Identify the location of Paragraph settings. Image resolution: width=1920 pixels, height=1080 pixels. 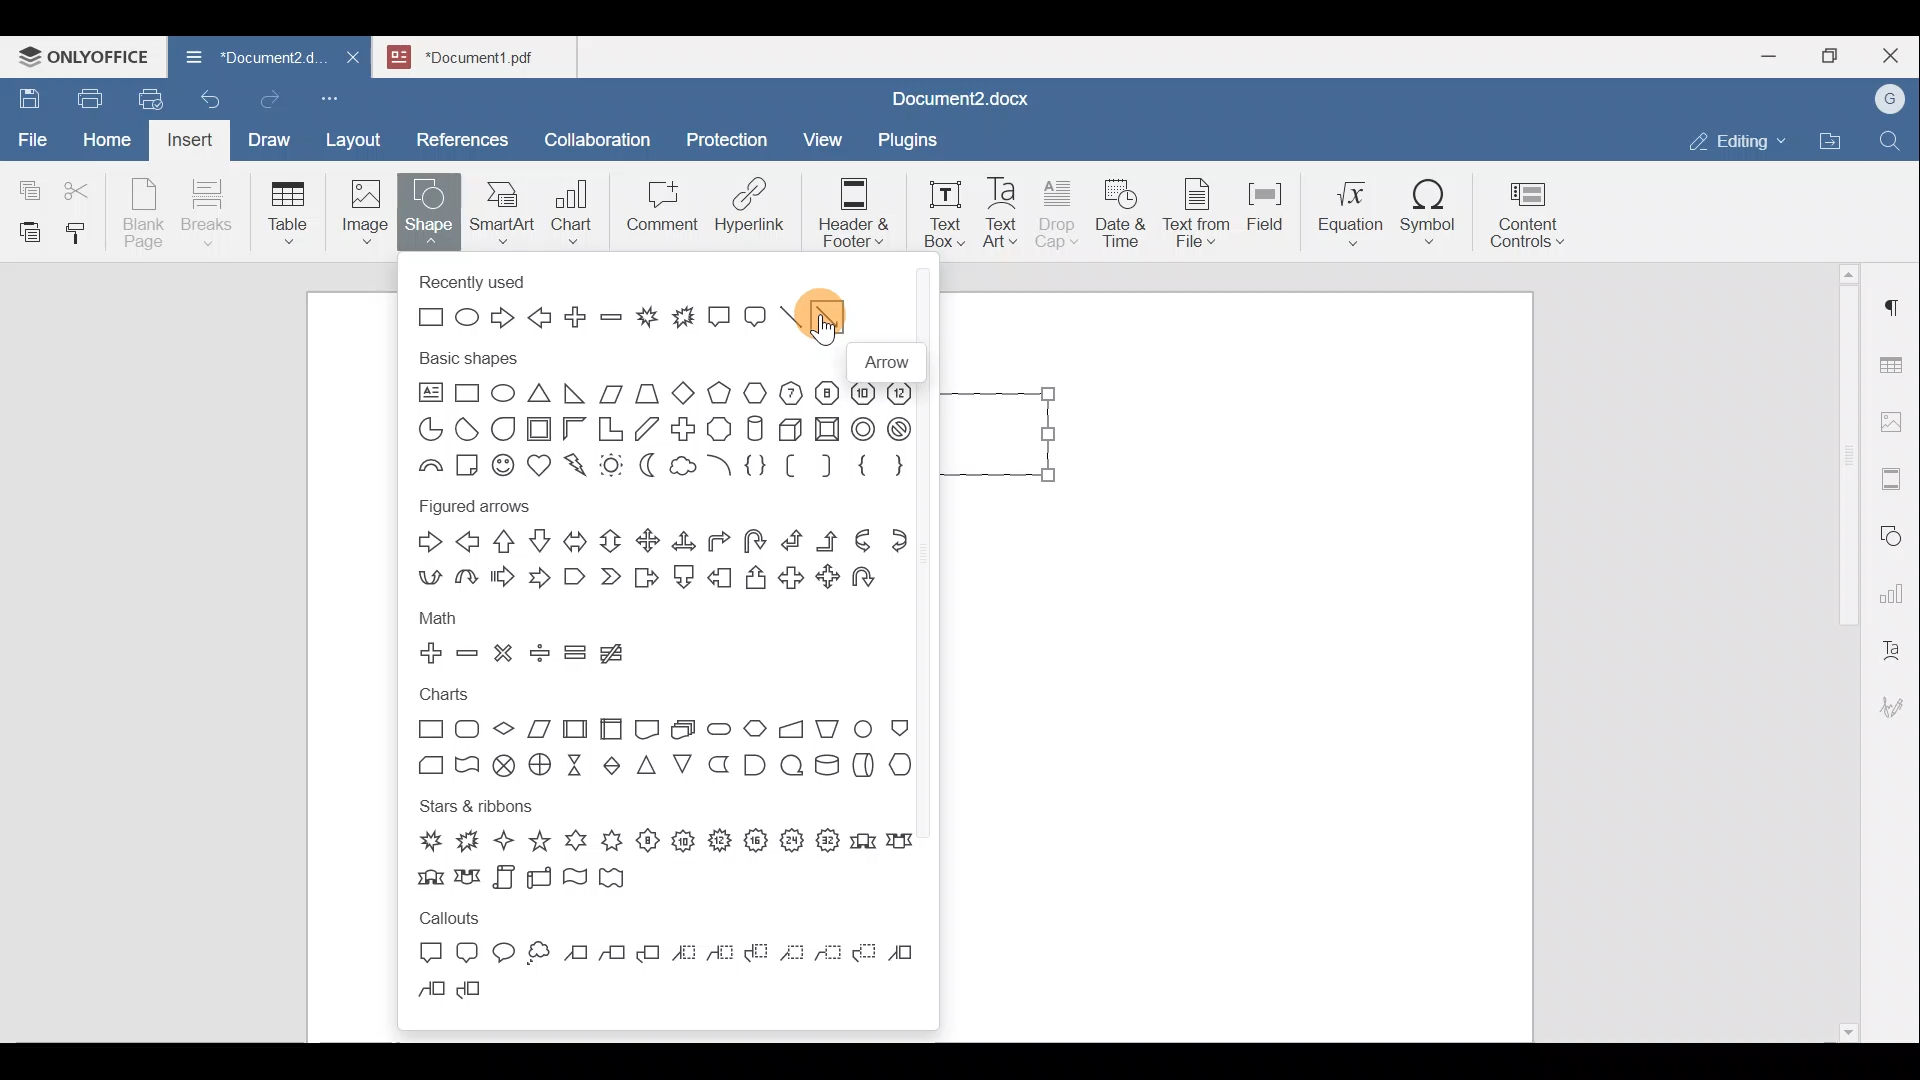
(1894, 299).